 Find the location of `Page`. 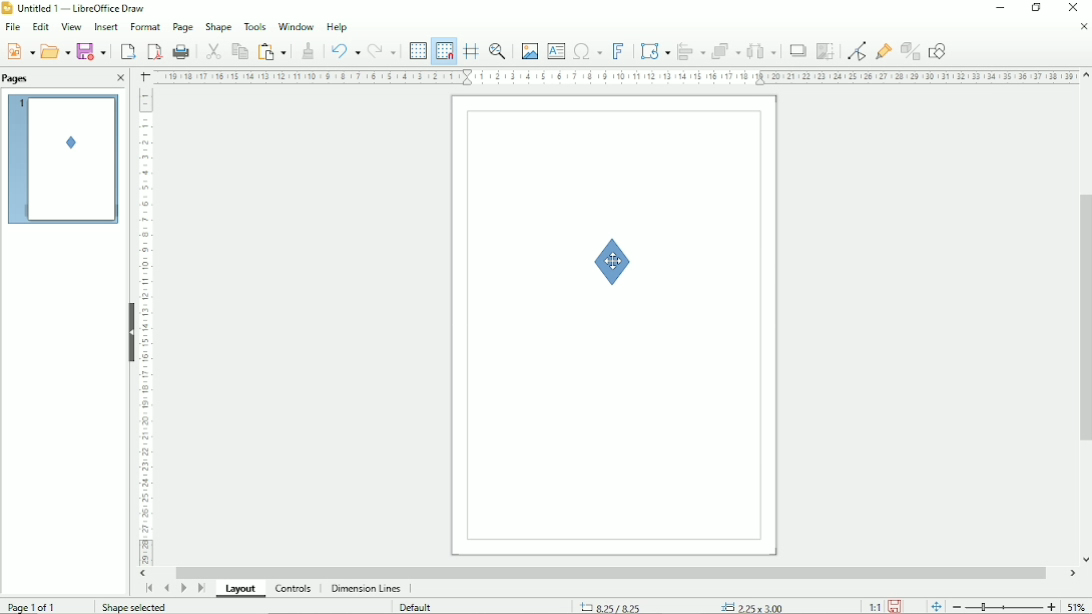

Page is located at coordinates (182, 27).